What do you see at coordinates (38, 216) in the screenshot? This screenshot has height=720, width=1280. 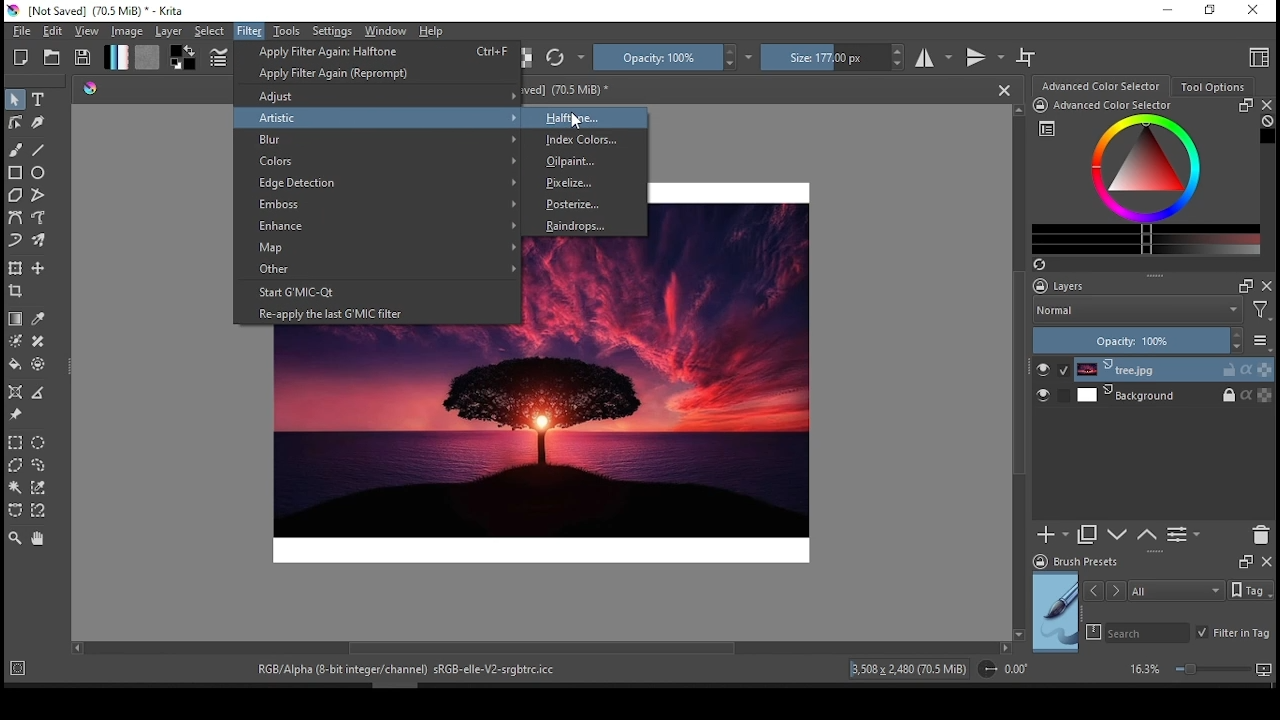 I see `freehand path tool` at bounding box center [38, 216].